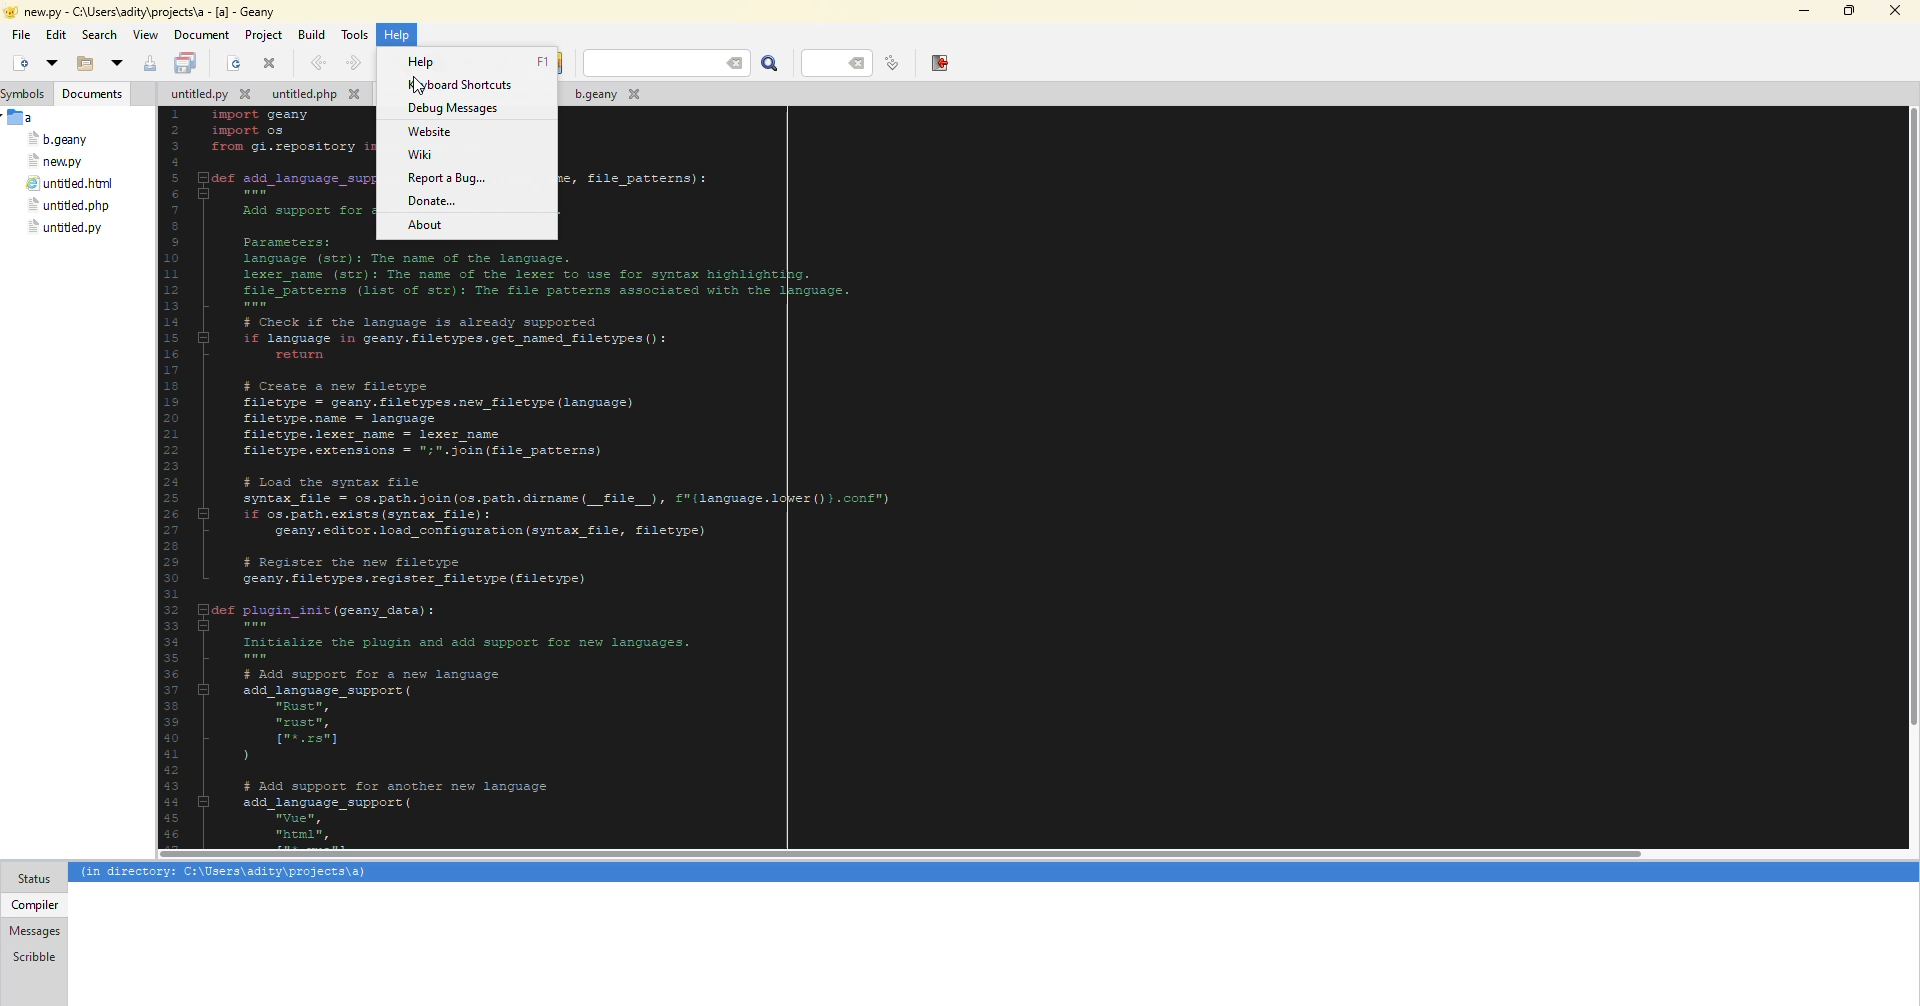  I want to click on save, so click(187, 64).